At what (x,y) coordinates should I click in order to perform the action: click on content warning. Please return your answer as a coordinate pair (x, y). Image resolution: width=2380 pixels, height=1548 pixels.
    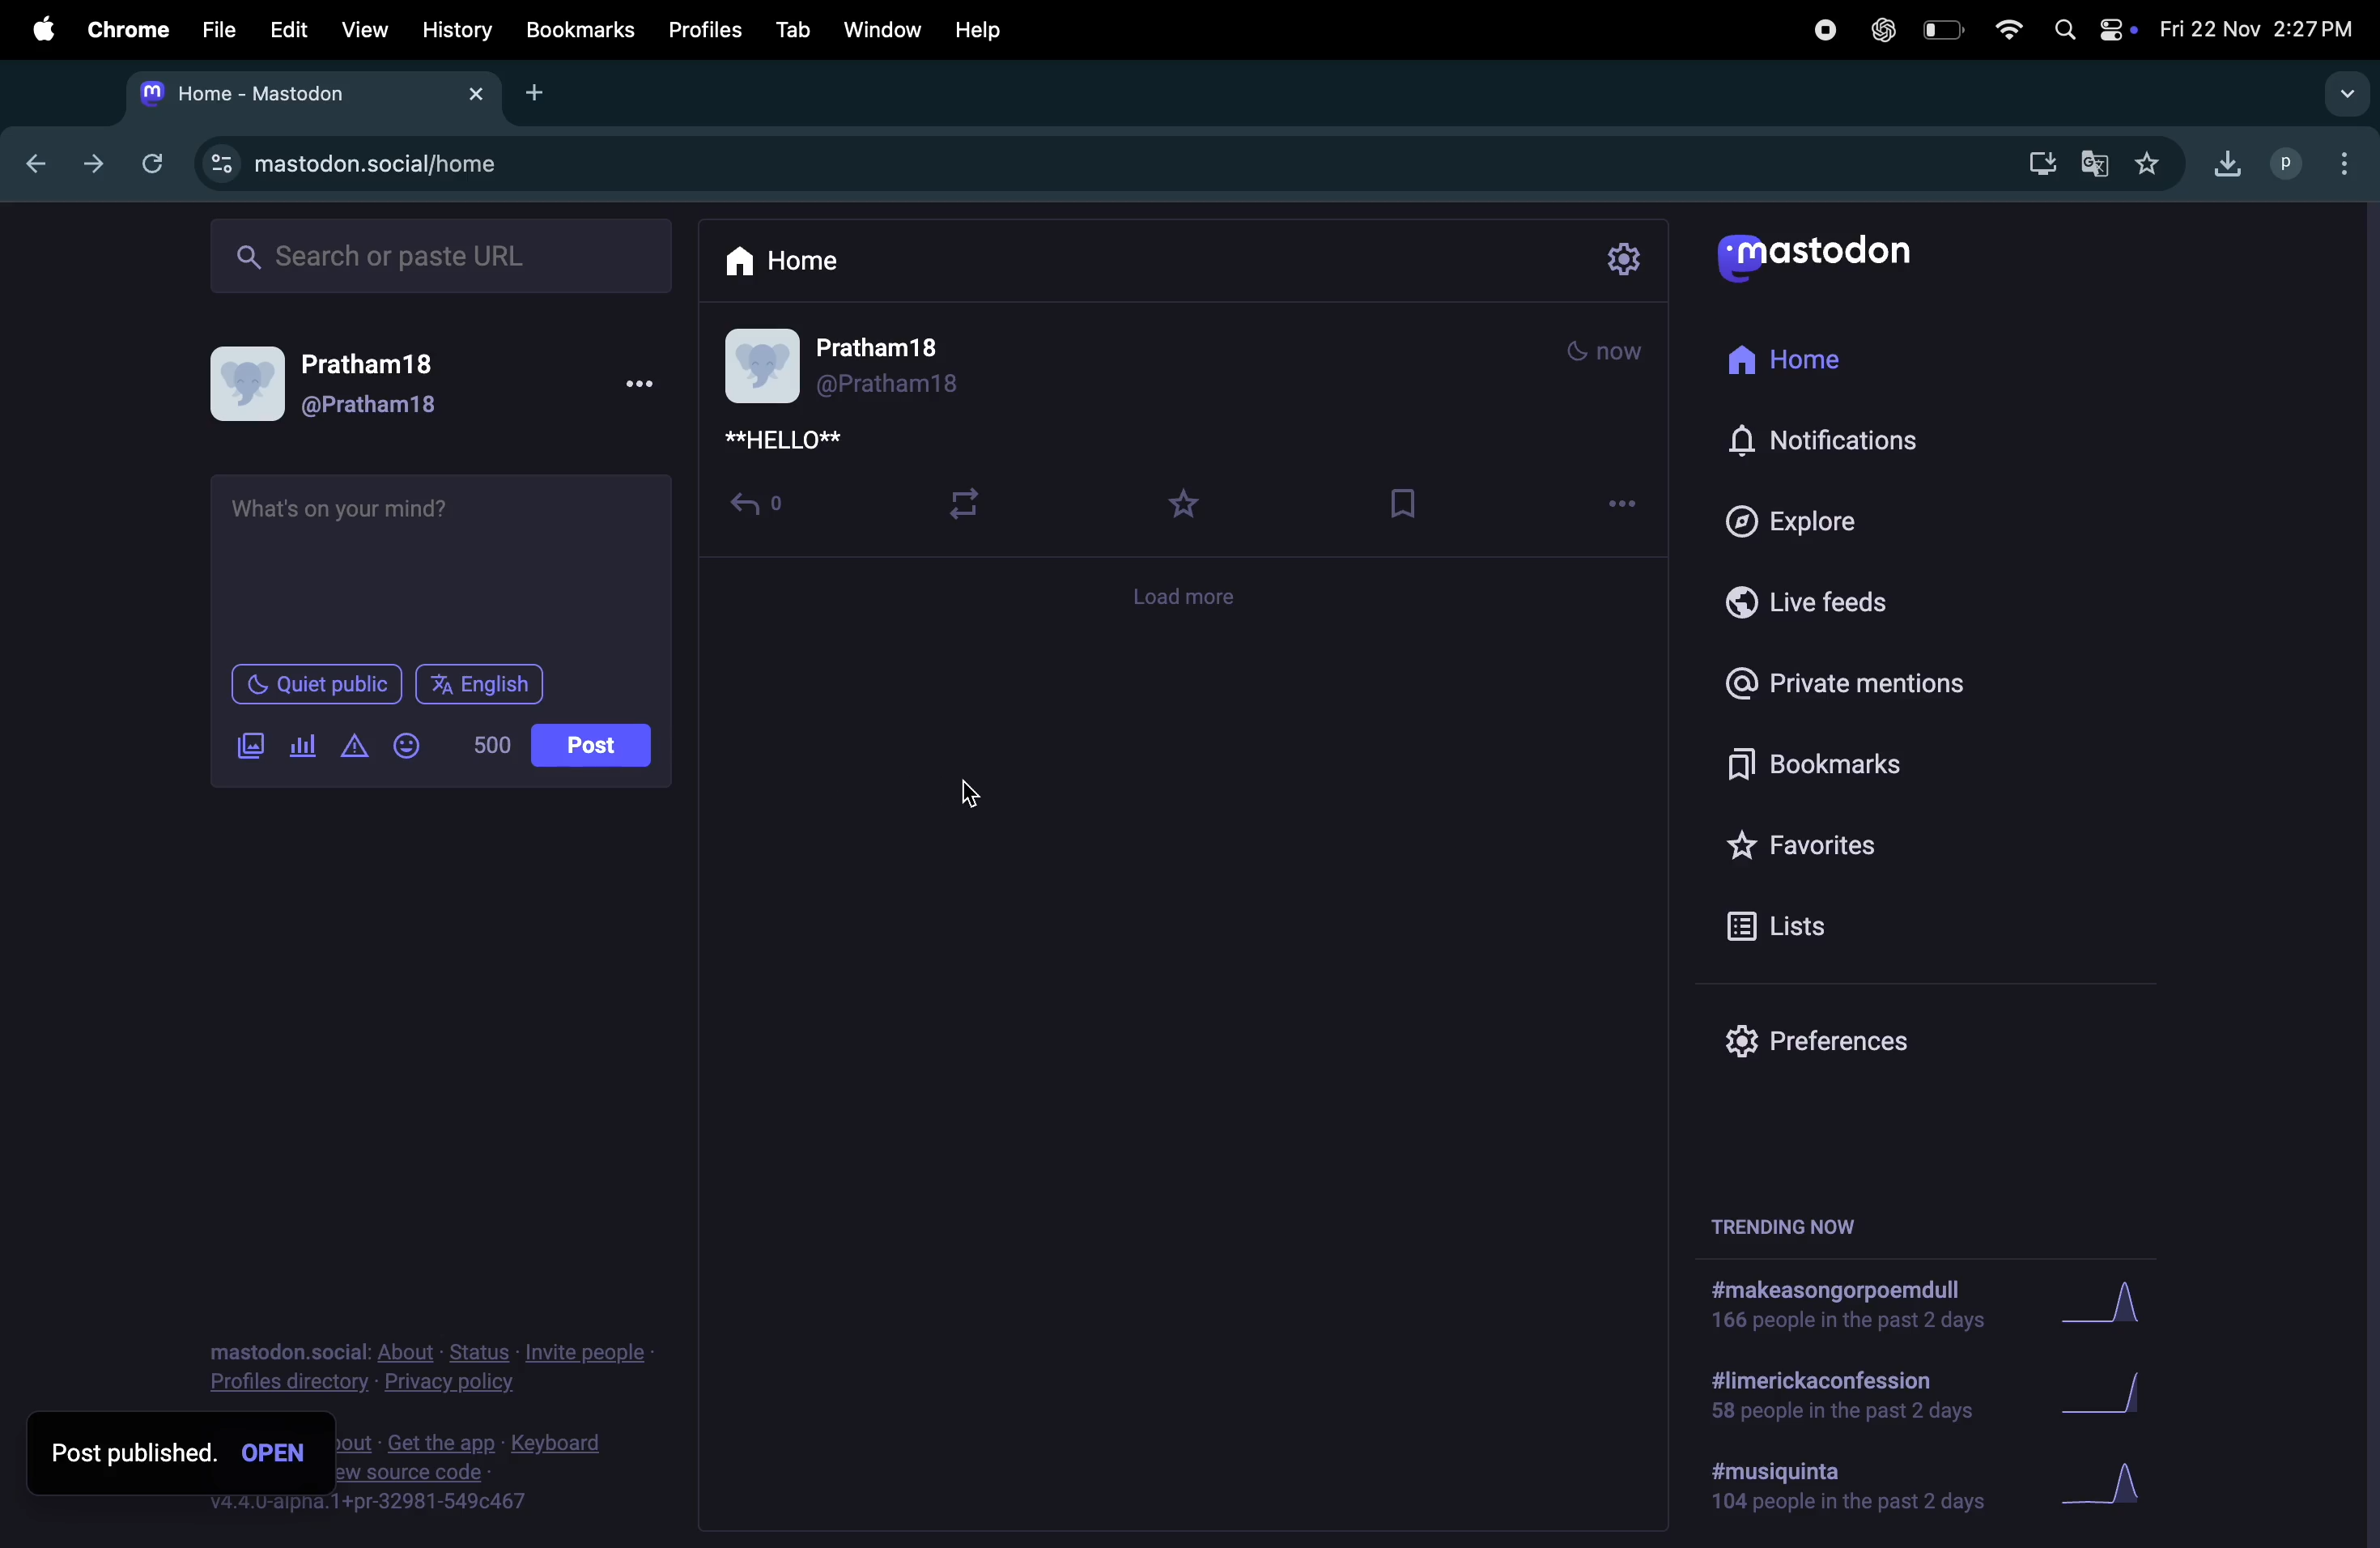
    Looking at the image, I should click on (353, 746).